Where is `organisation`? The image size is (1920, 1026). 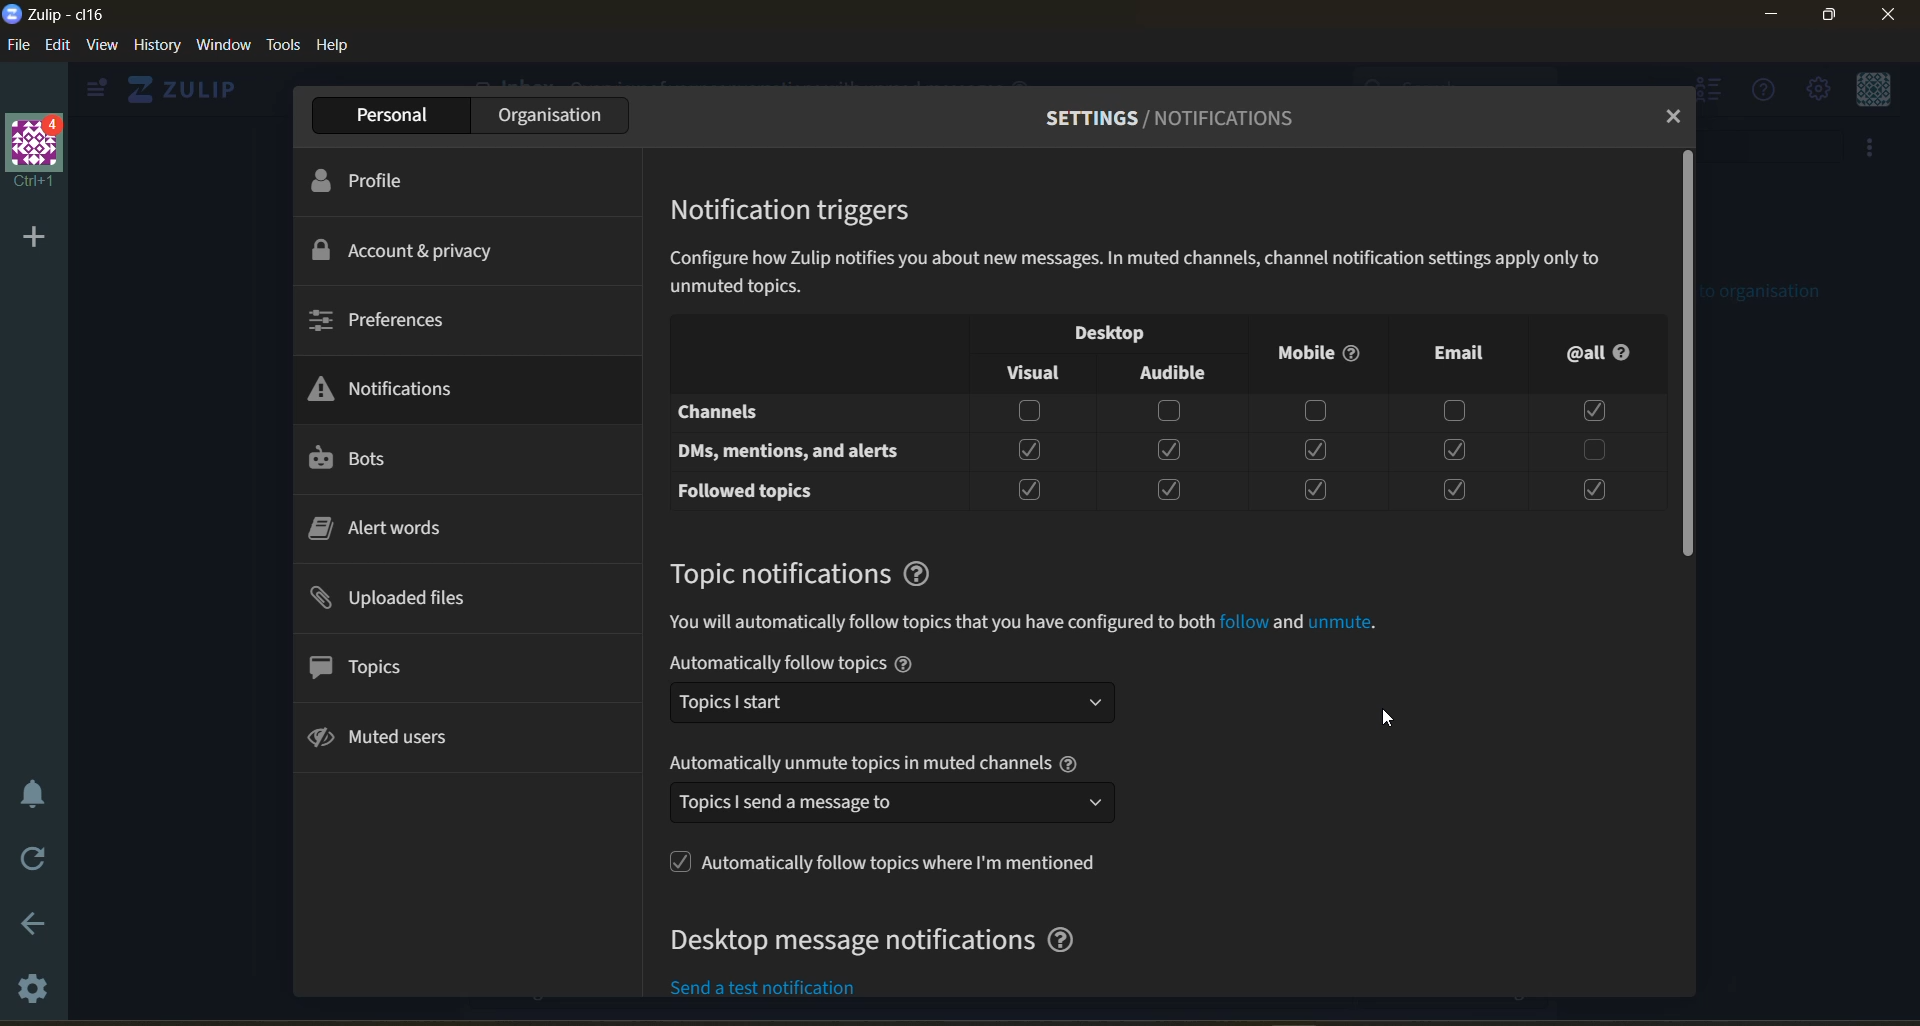 organisation is located at coordinates (546, 114).